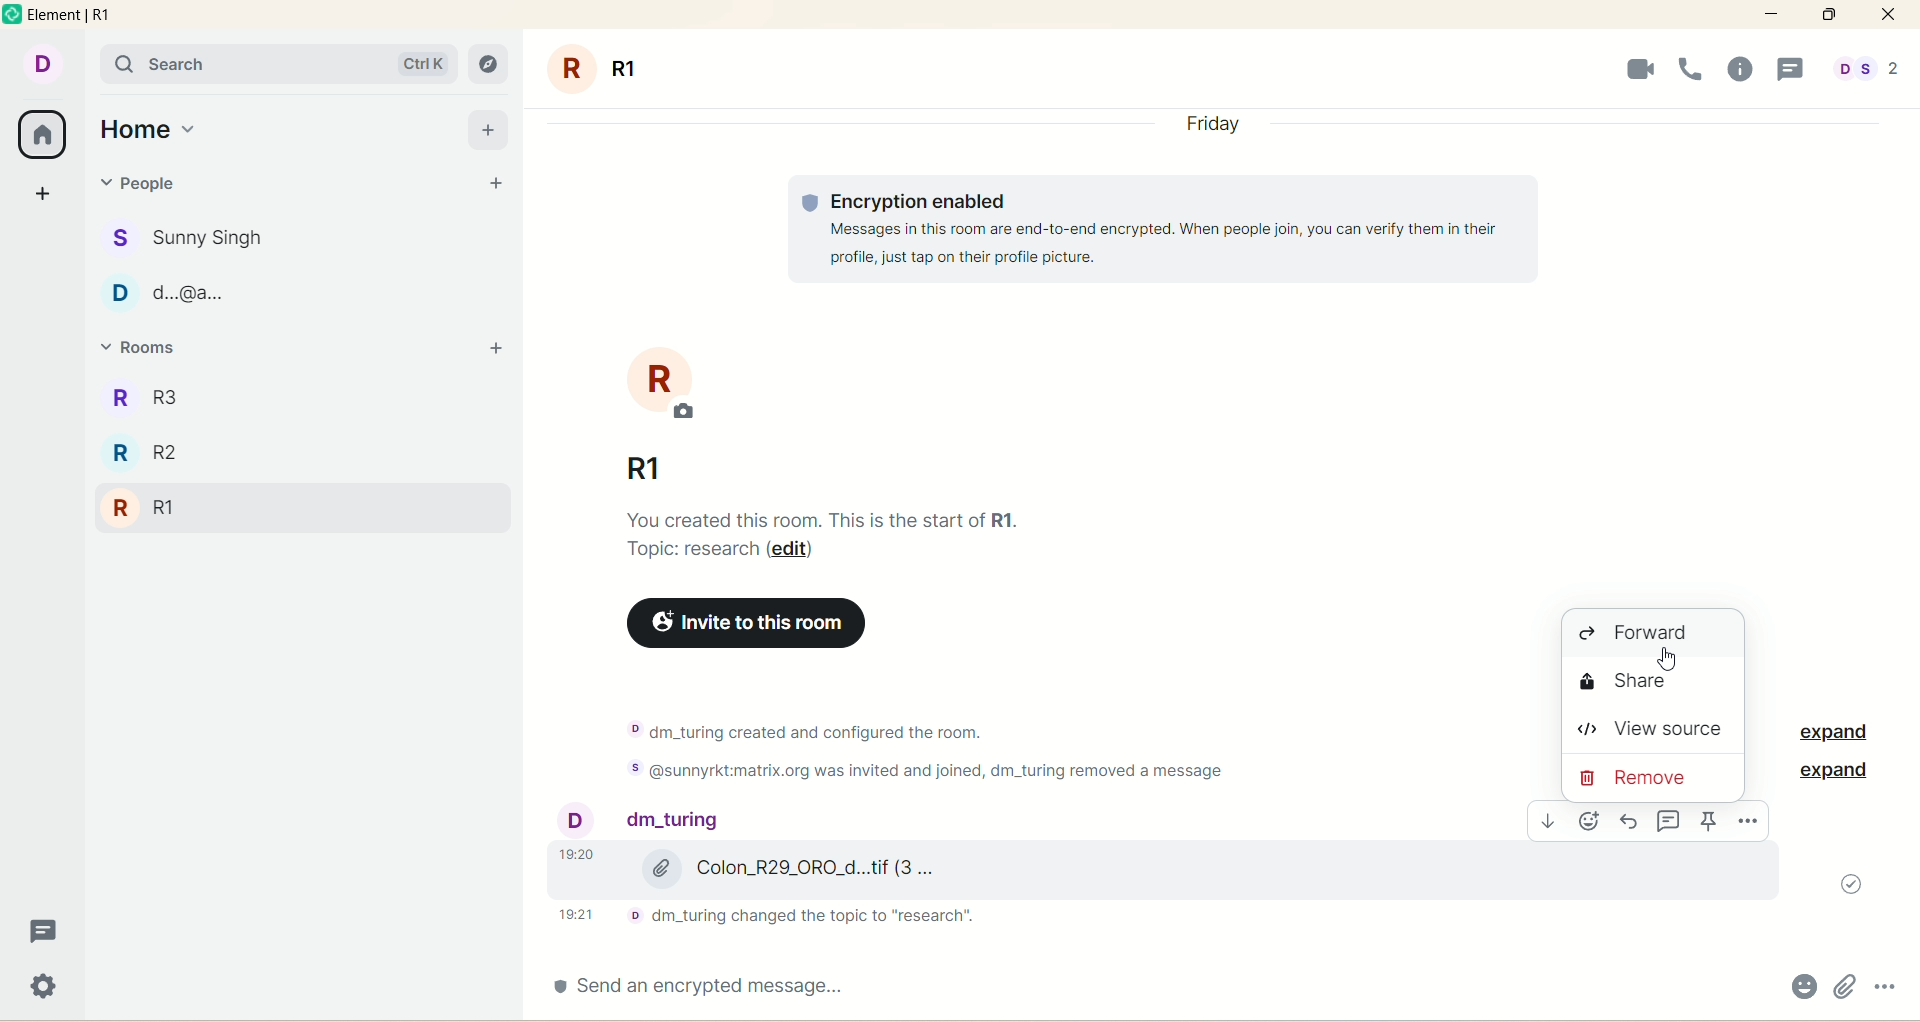 The width and height of the screenshot is (1920, 1022). What do you see at coordinates (1537, 818) in the screenshot?
I see `download` at bounding box center [1537, 818].